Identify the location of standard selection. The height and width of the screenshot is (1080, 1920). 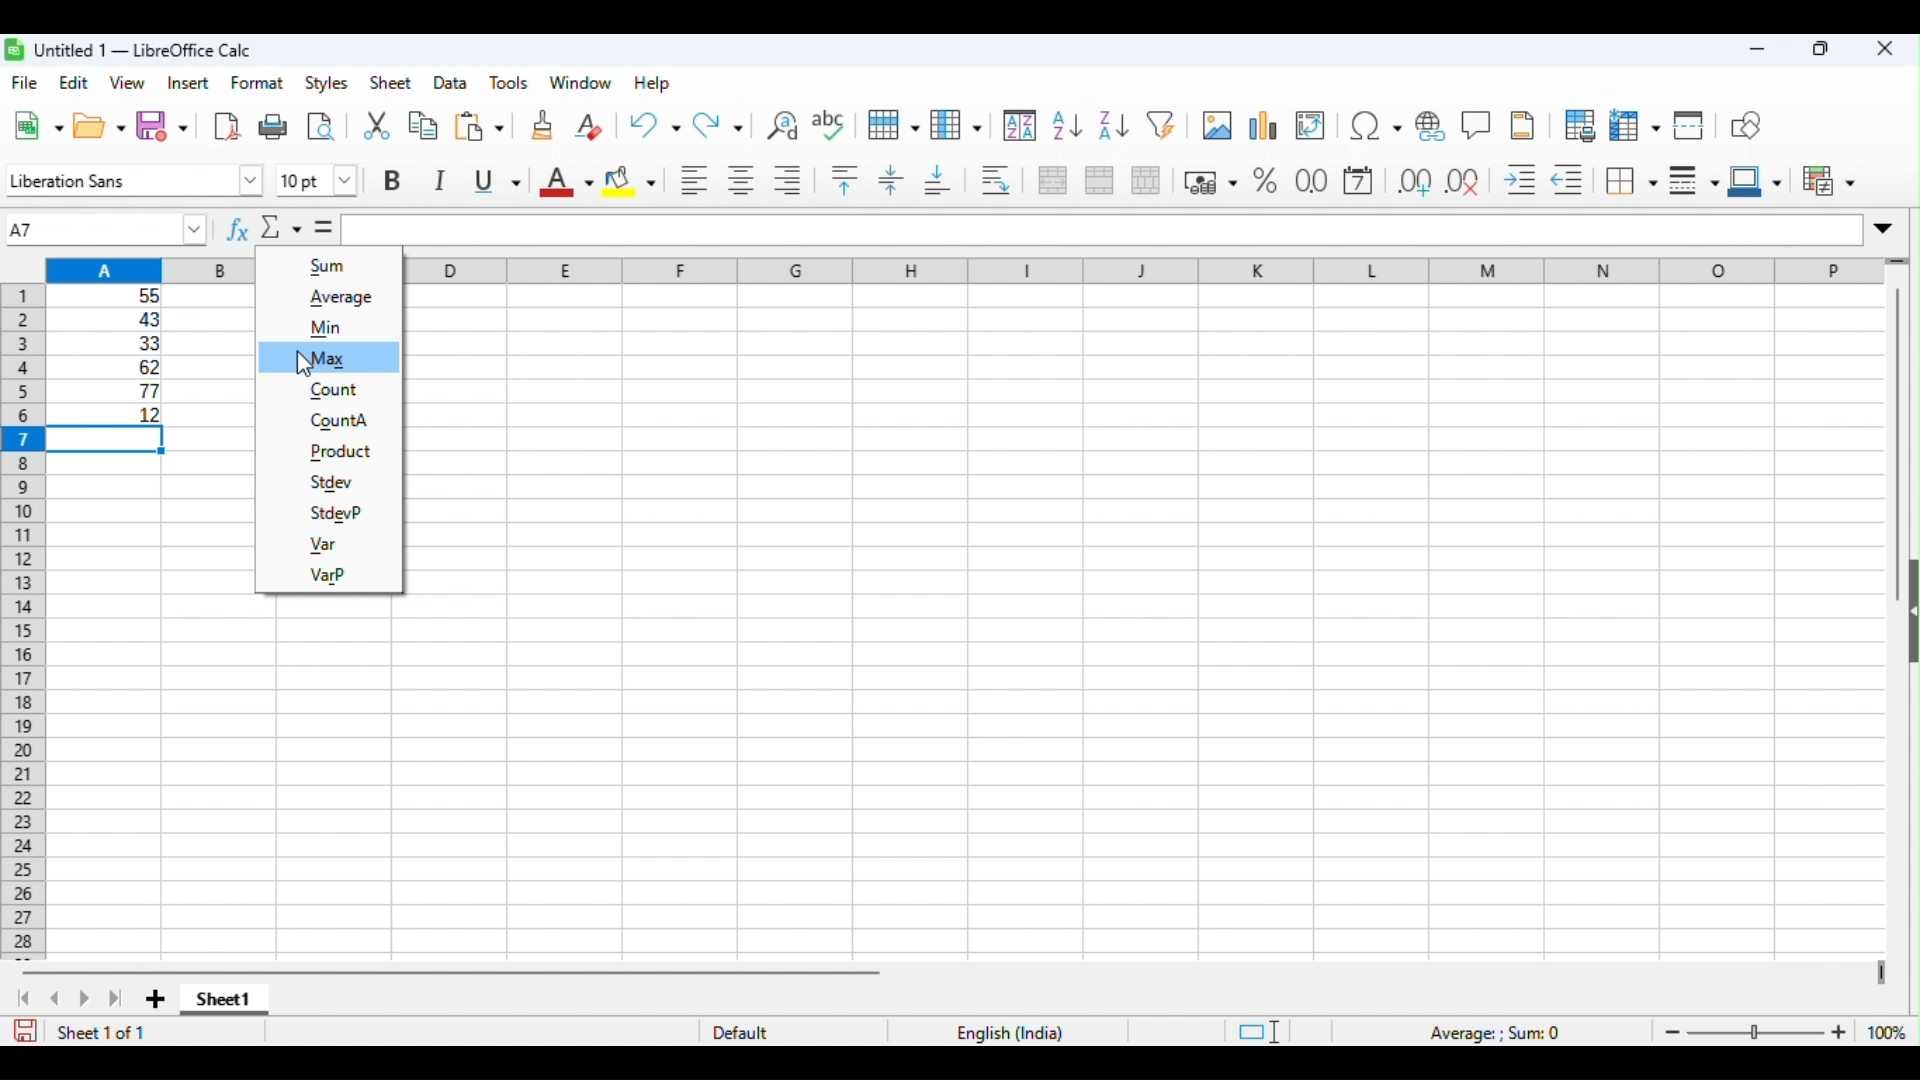
(1256, 1031).